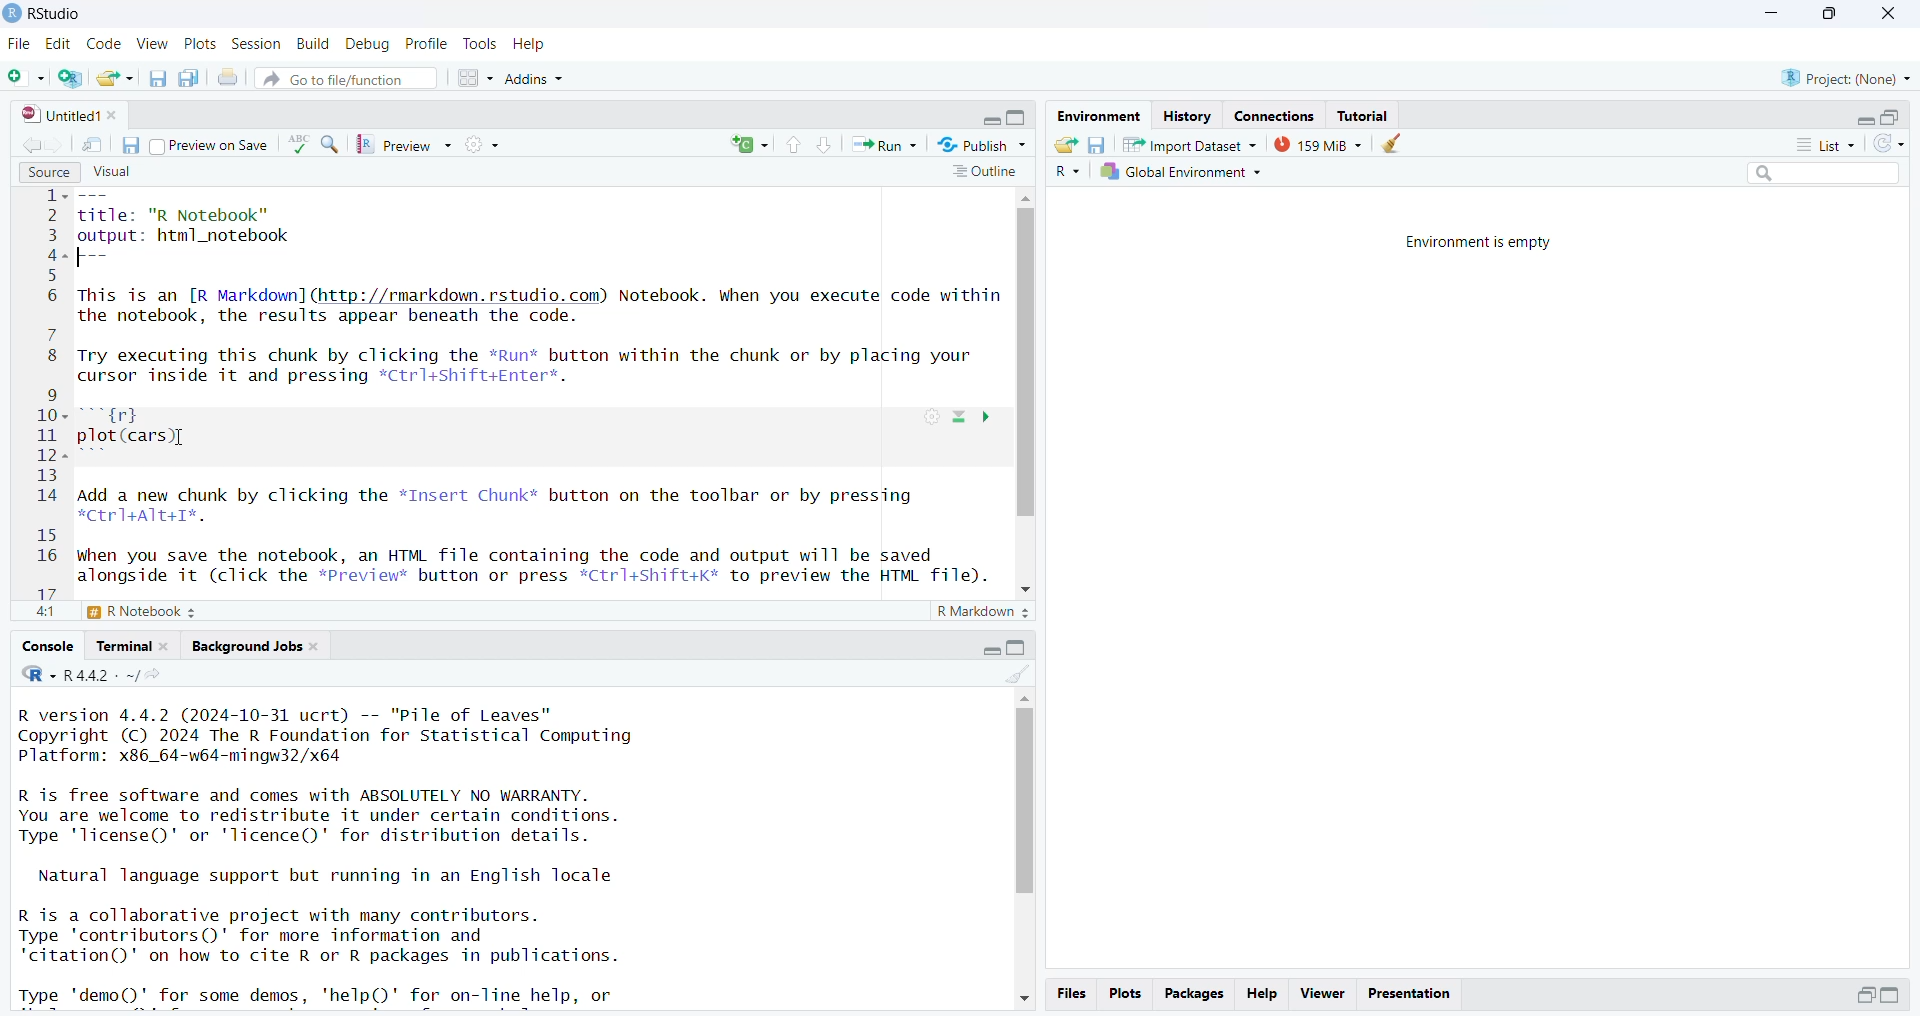 The width and height of the screenshot is (1920, 1016). What do you see at coordinates (79, 673) in the screenshot?
I see `R.4.4.2` at bounding box center [79, 673].